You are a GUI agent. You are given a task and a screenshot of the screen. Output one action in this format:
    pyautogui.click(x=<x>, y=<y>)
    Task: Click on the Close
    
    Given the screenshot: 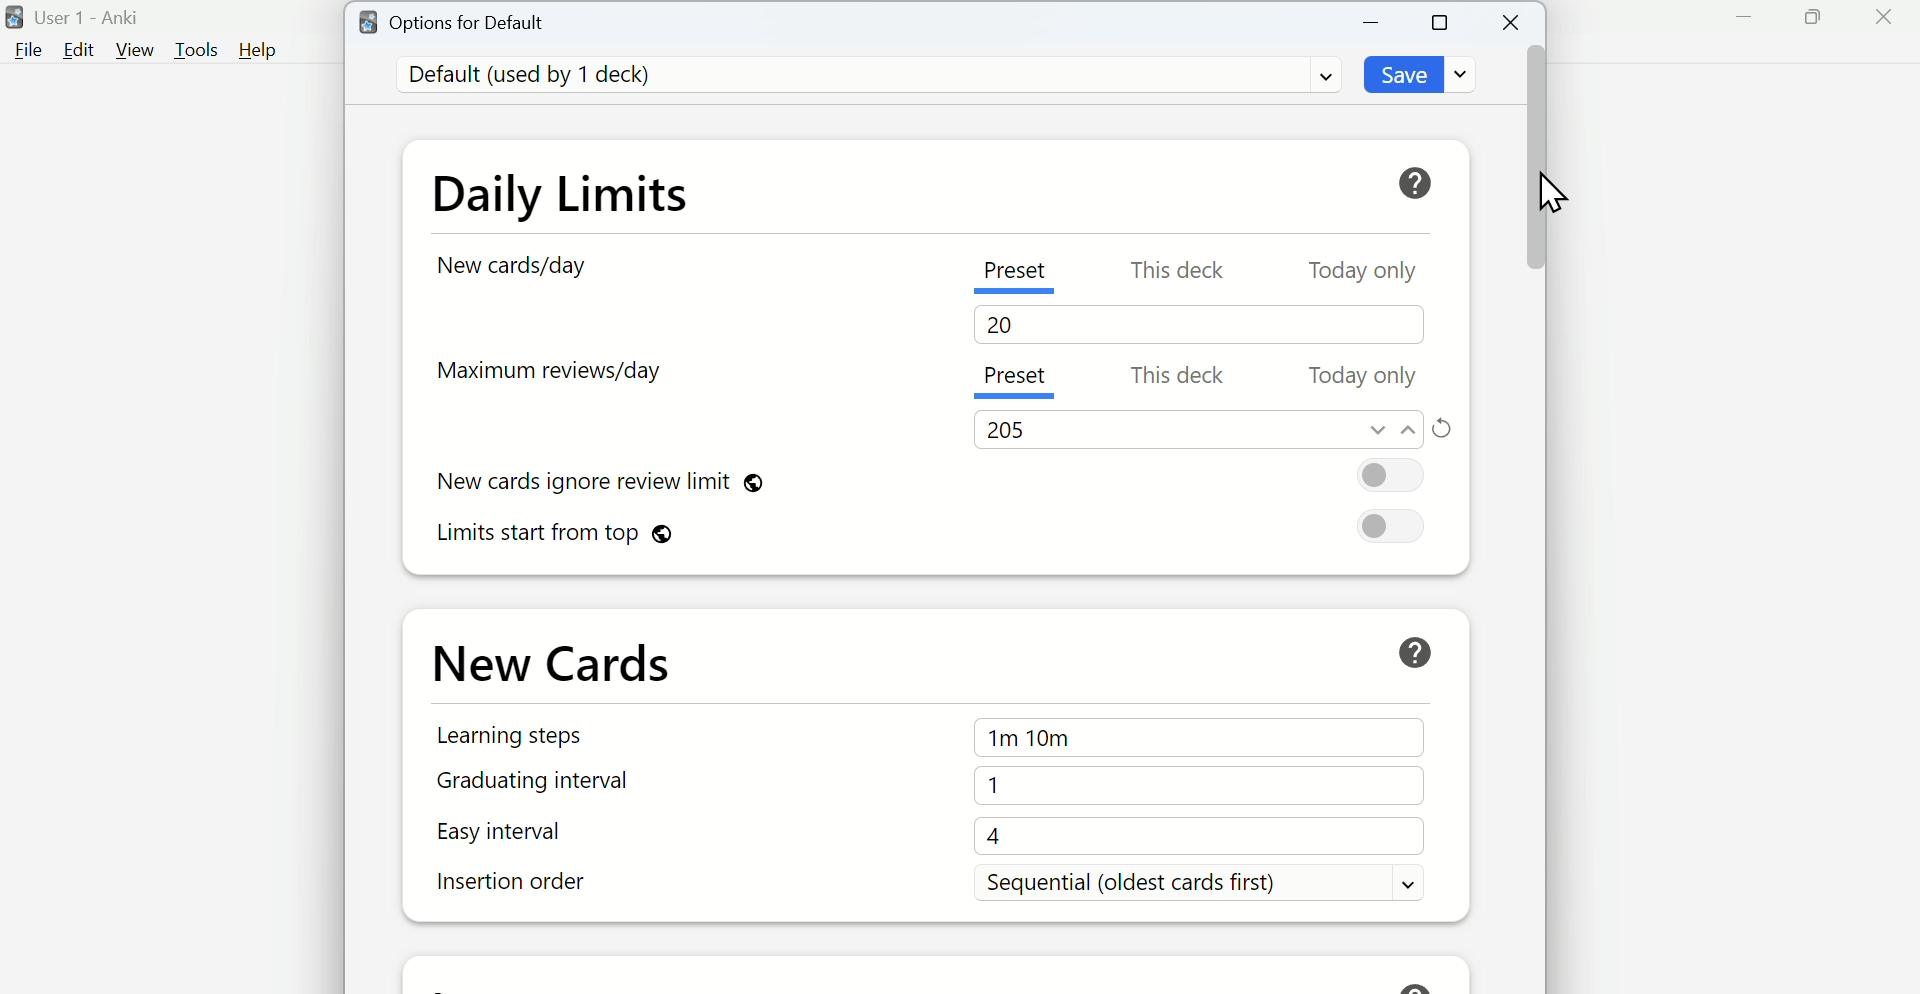 What is the action you would take?
    pyautogui.click(x=1883, y=18)
    